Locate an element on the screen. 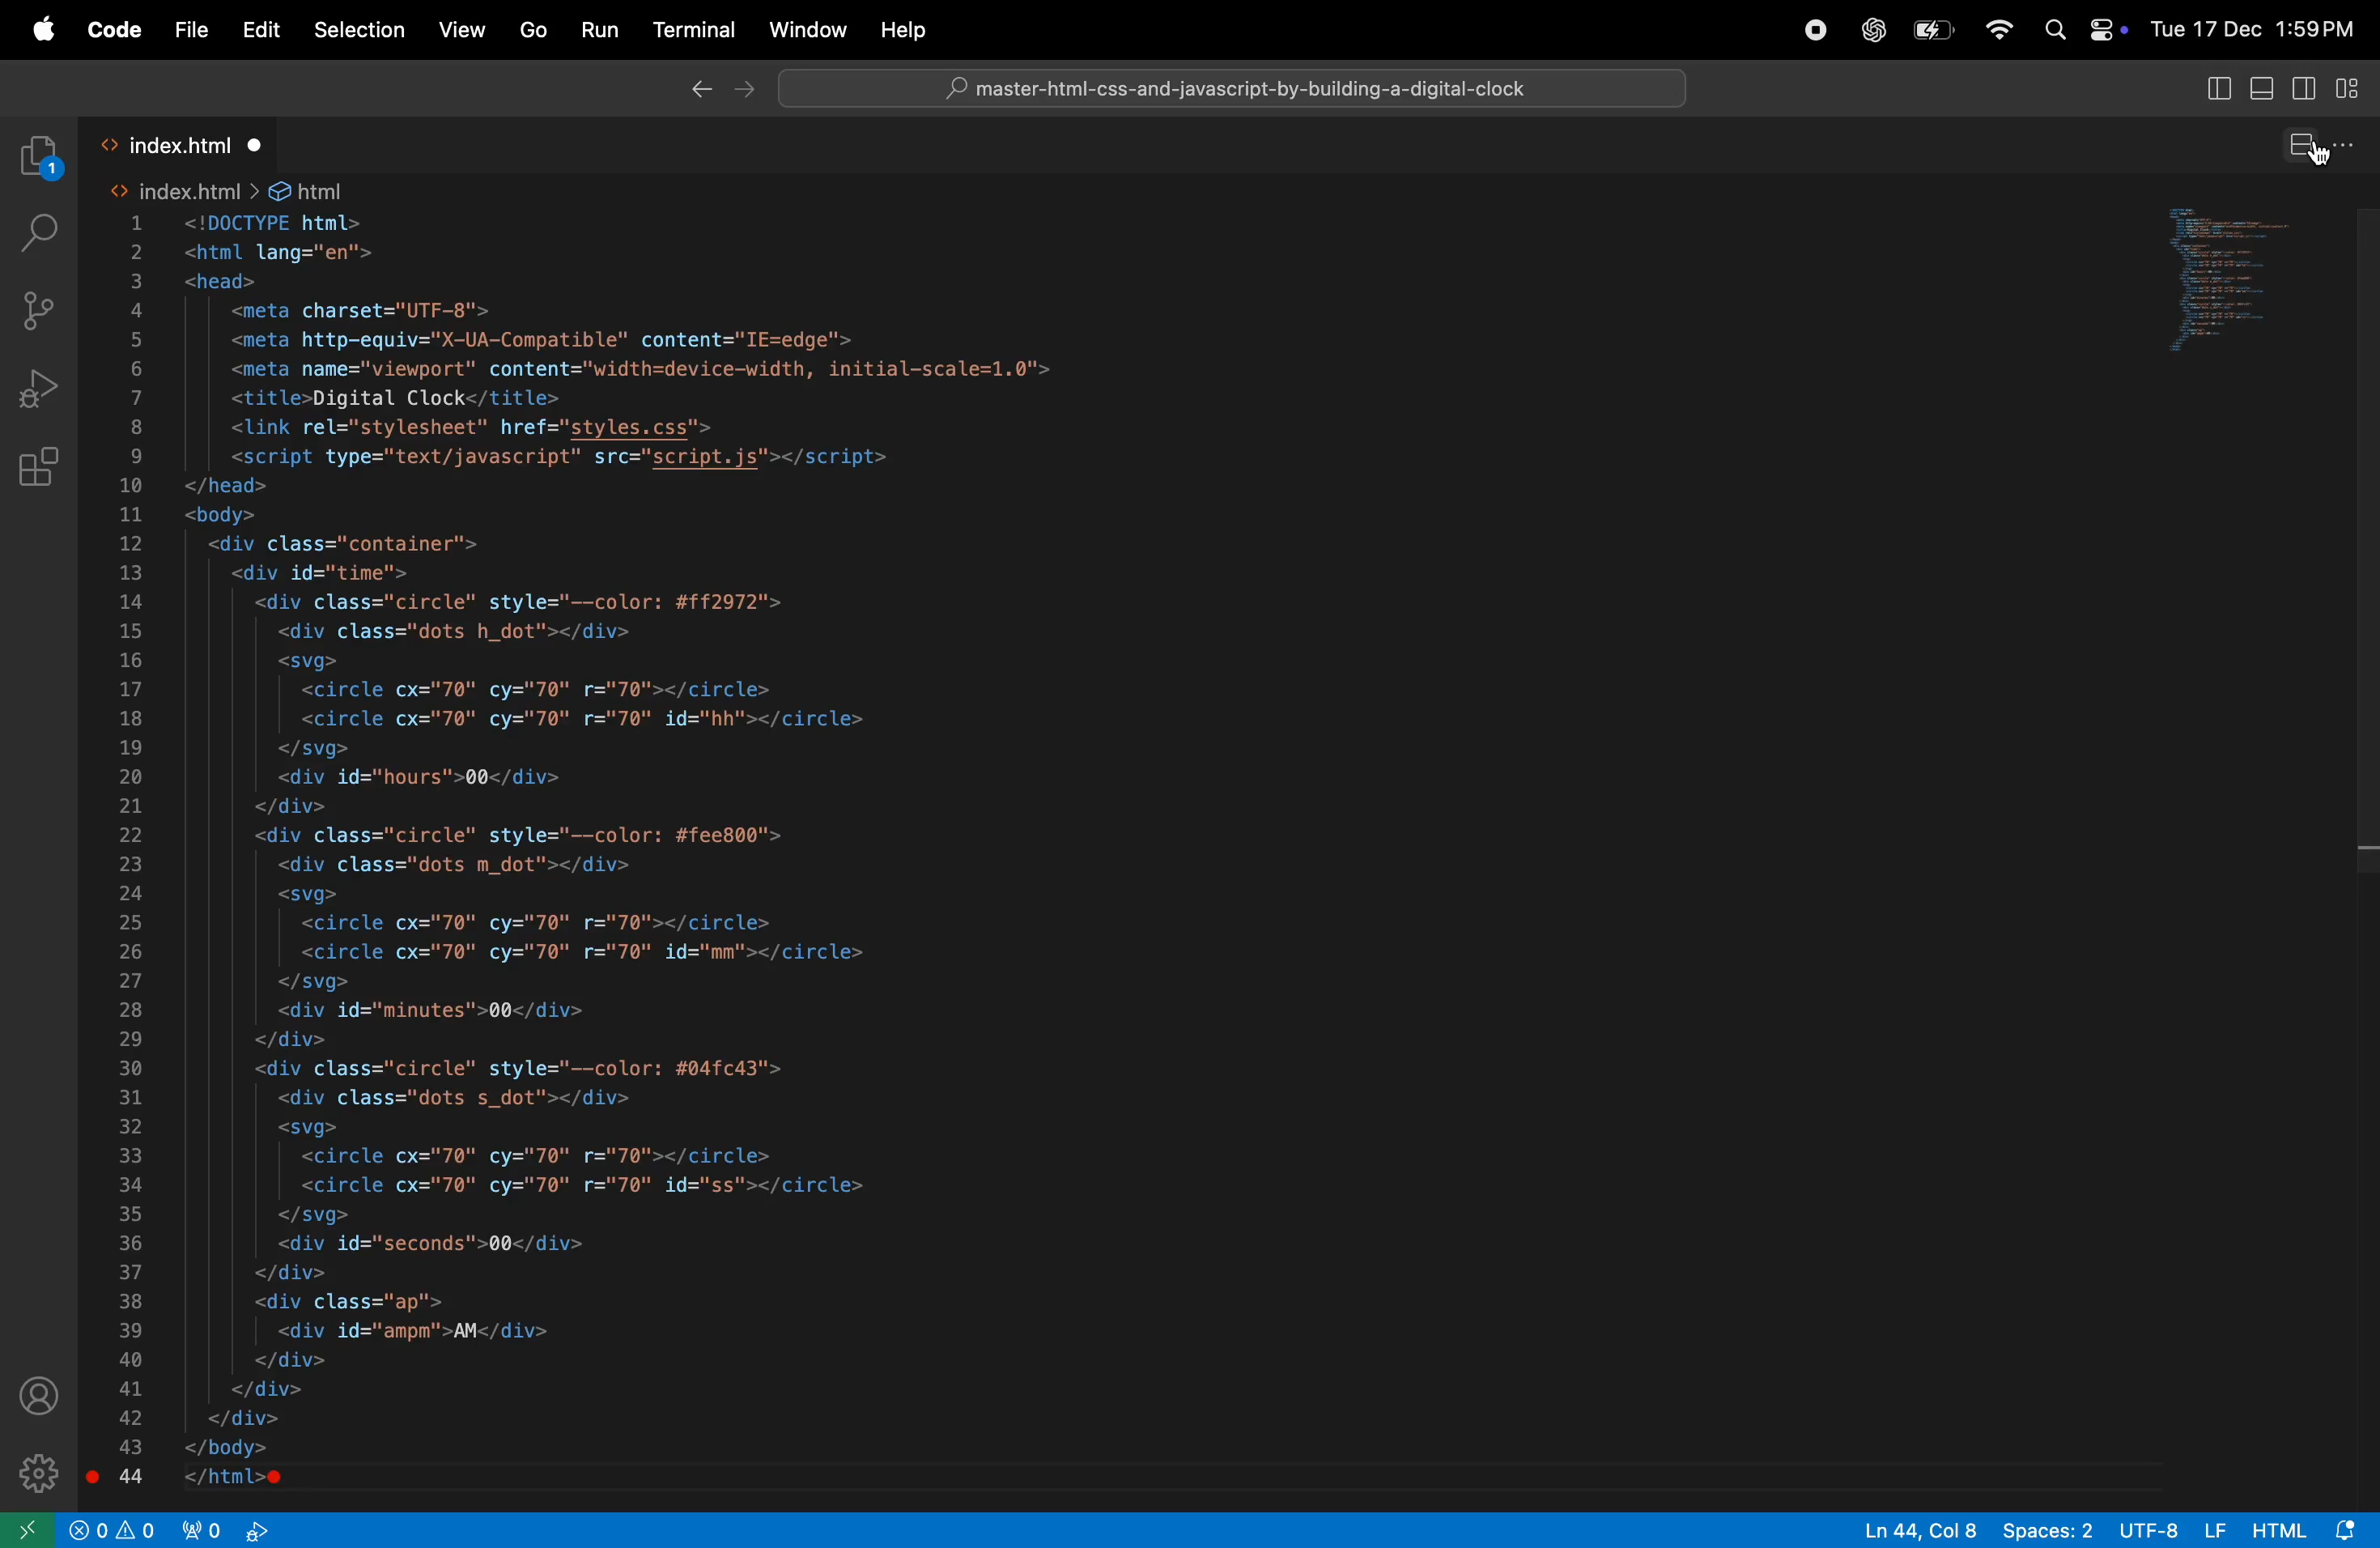 The width and height of the screenshot is (2380, 1548). view port is located at coordinates (228, 1530).